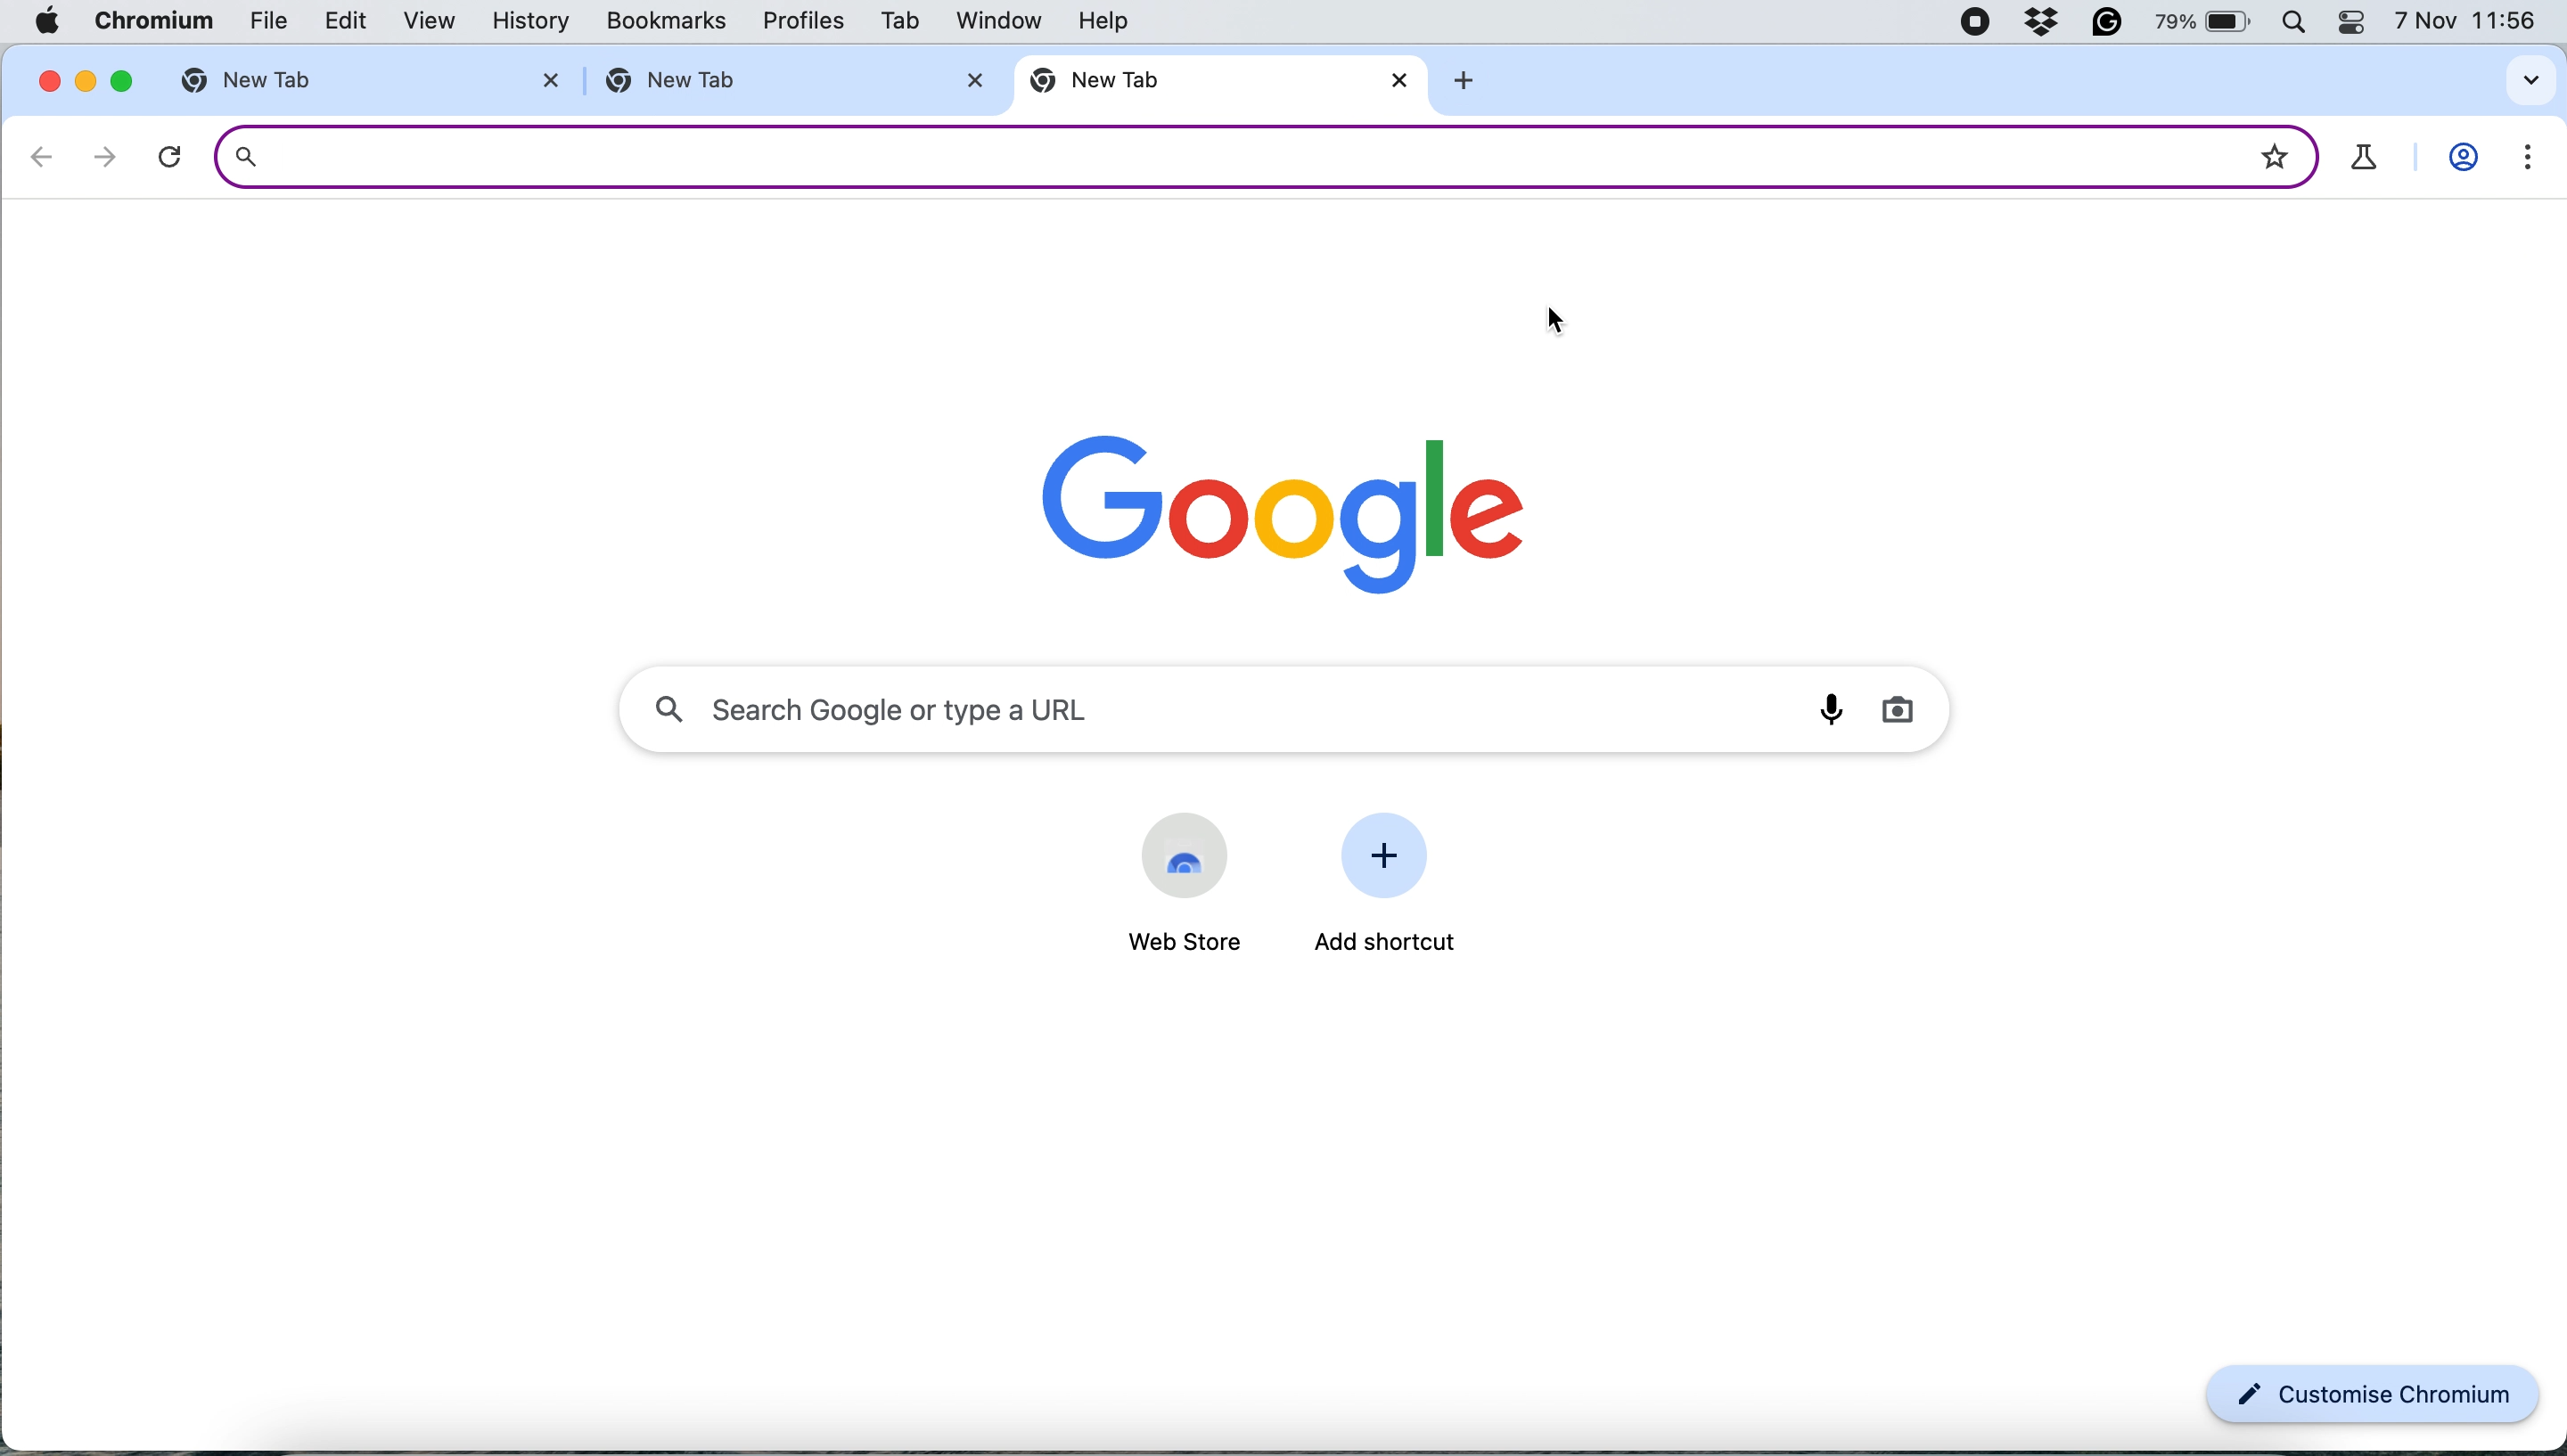  I want to click on add new tab, so click(1472, 84).